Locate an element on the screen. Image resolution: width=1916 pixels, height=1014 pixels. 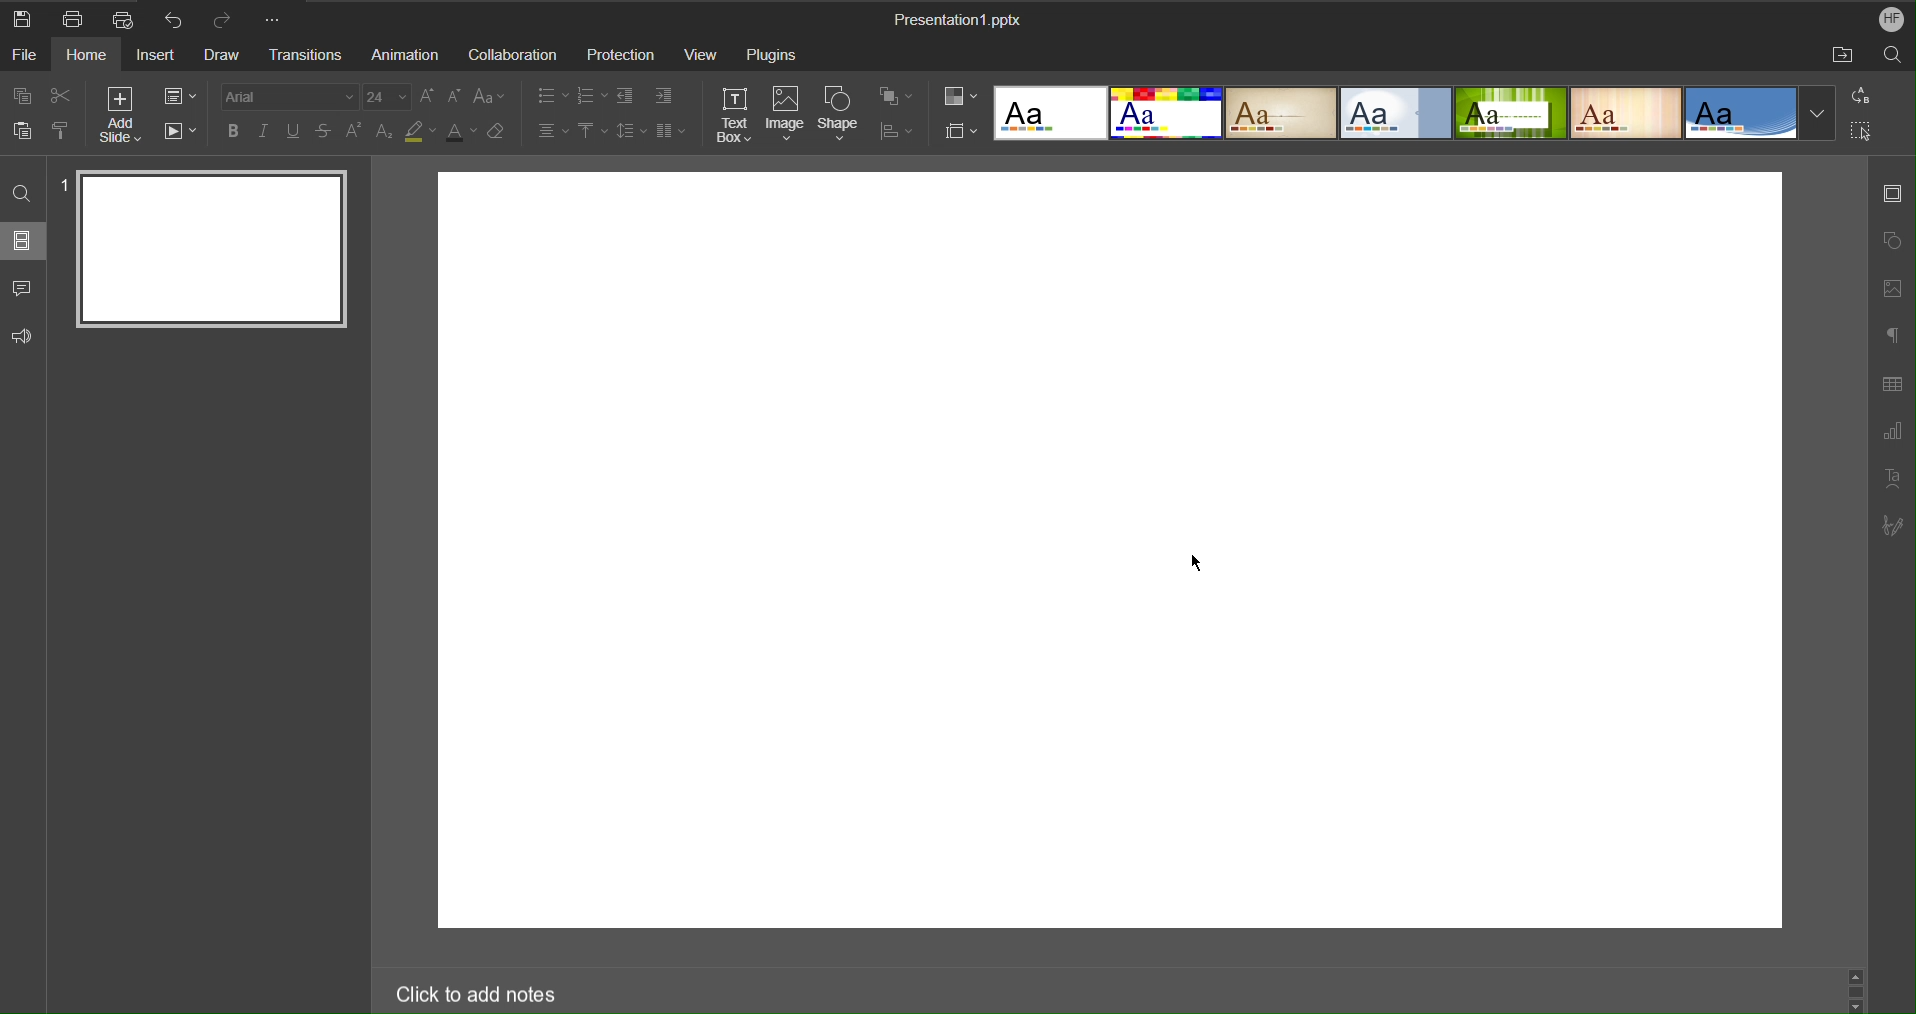
Find is located at coordinates (25, 191).